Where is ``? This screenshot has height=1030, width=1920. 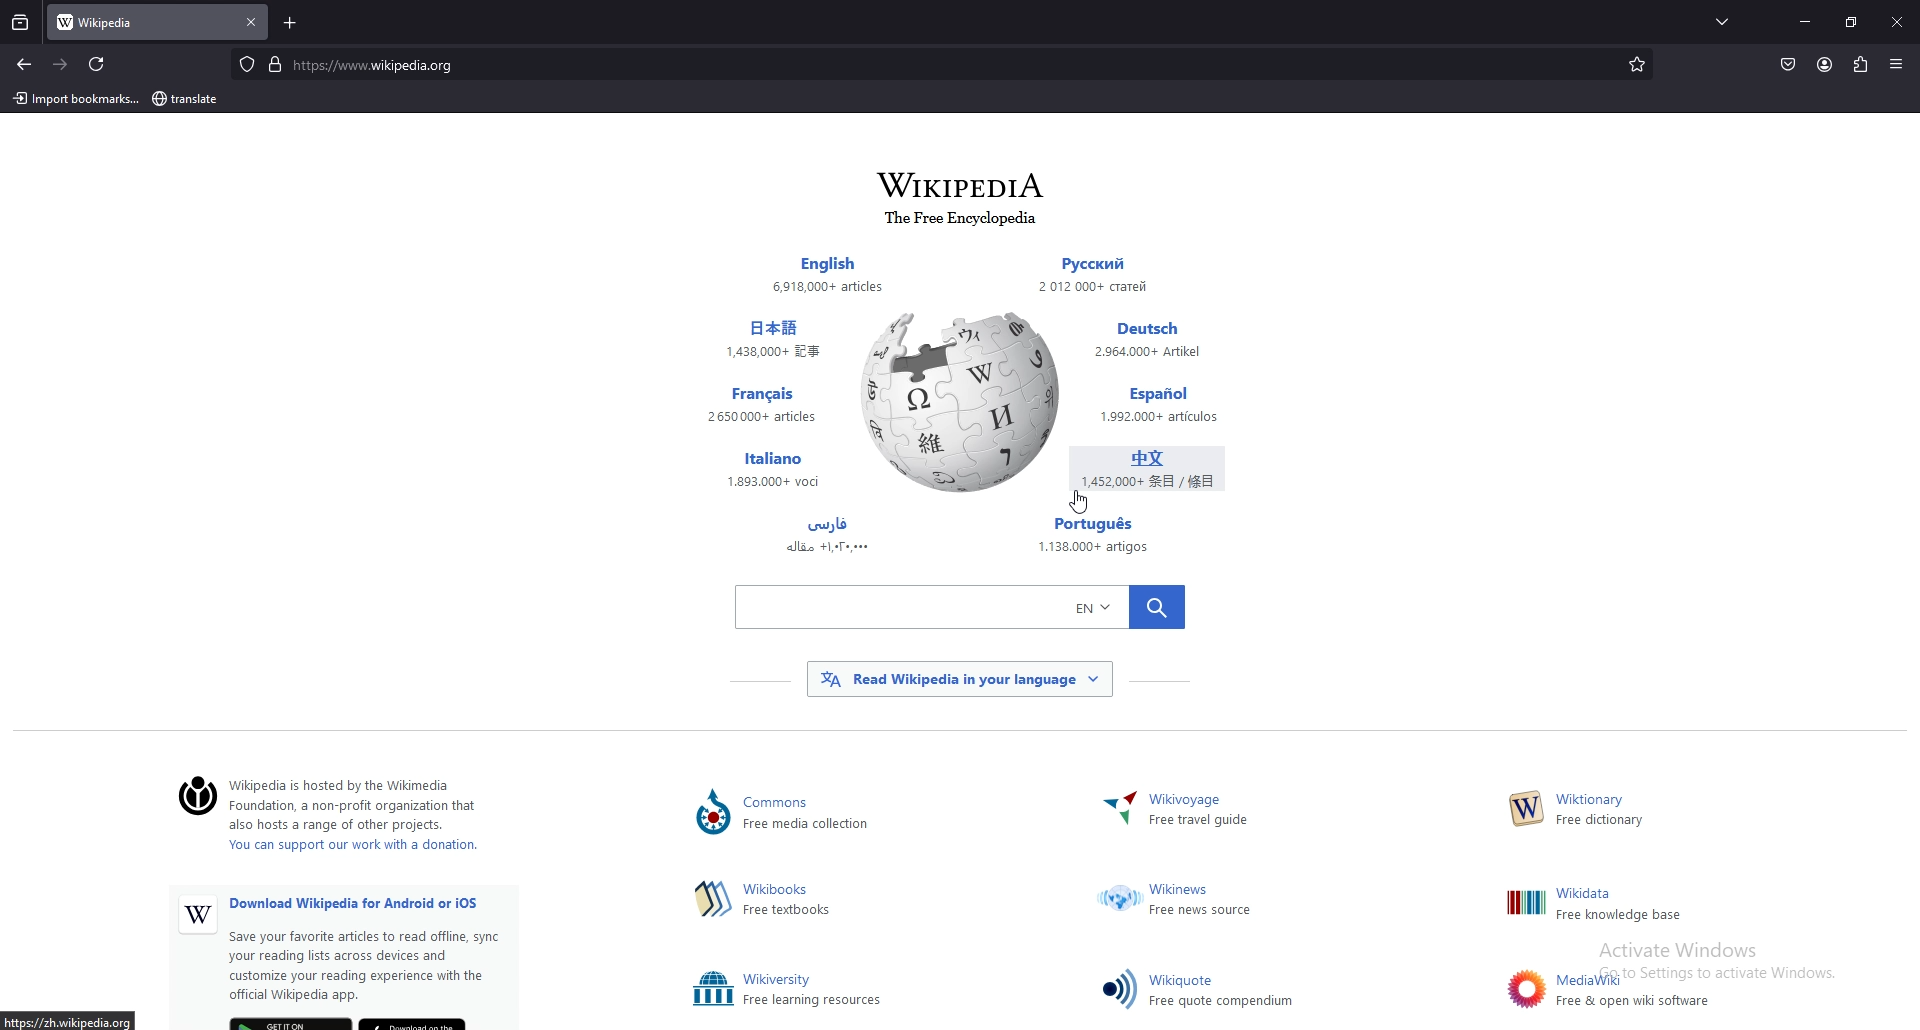
 is located at coordinates (815, 990).